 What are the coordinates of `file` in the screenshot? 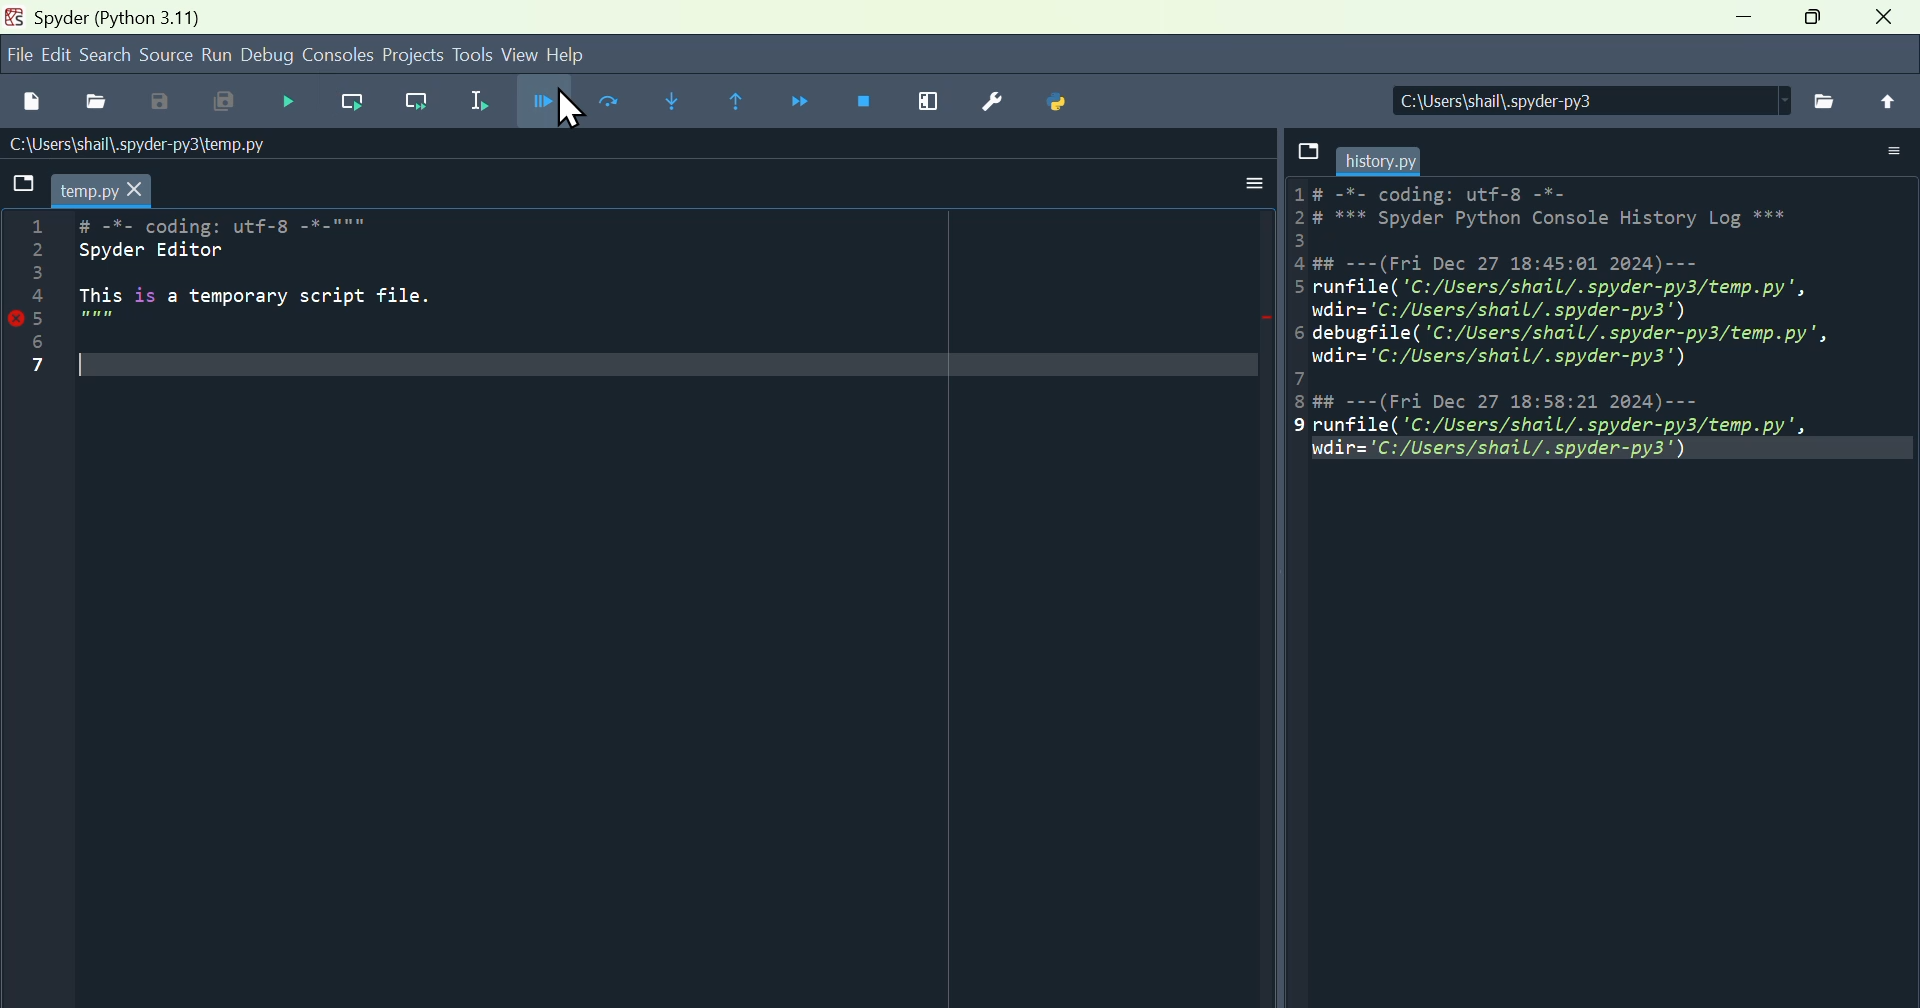 It's located at (1826, 99).